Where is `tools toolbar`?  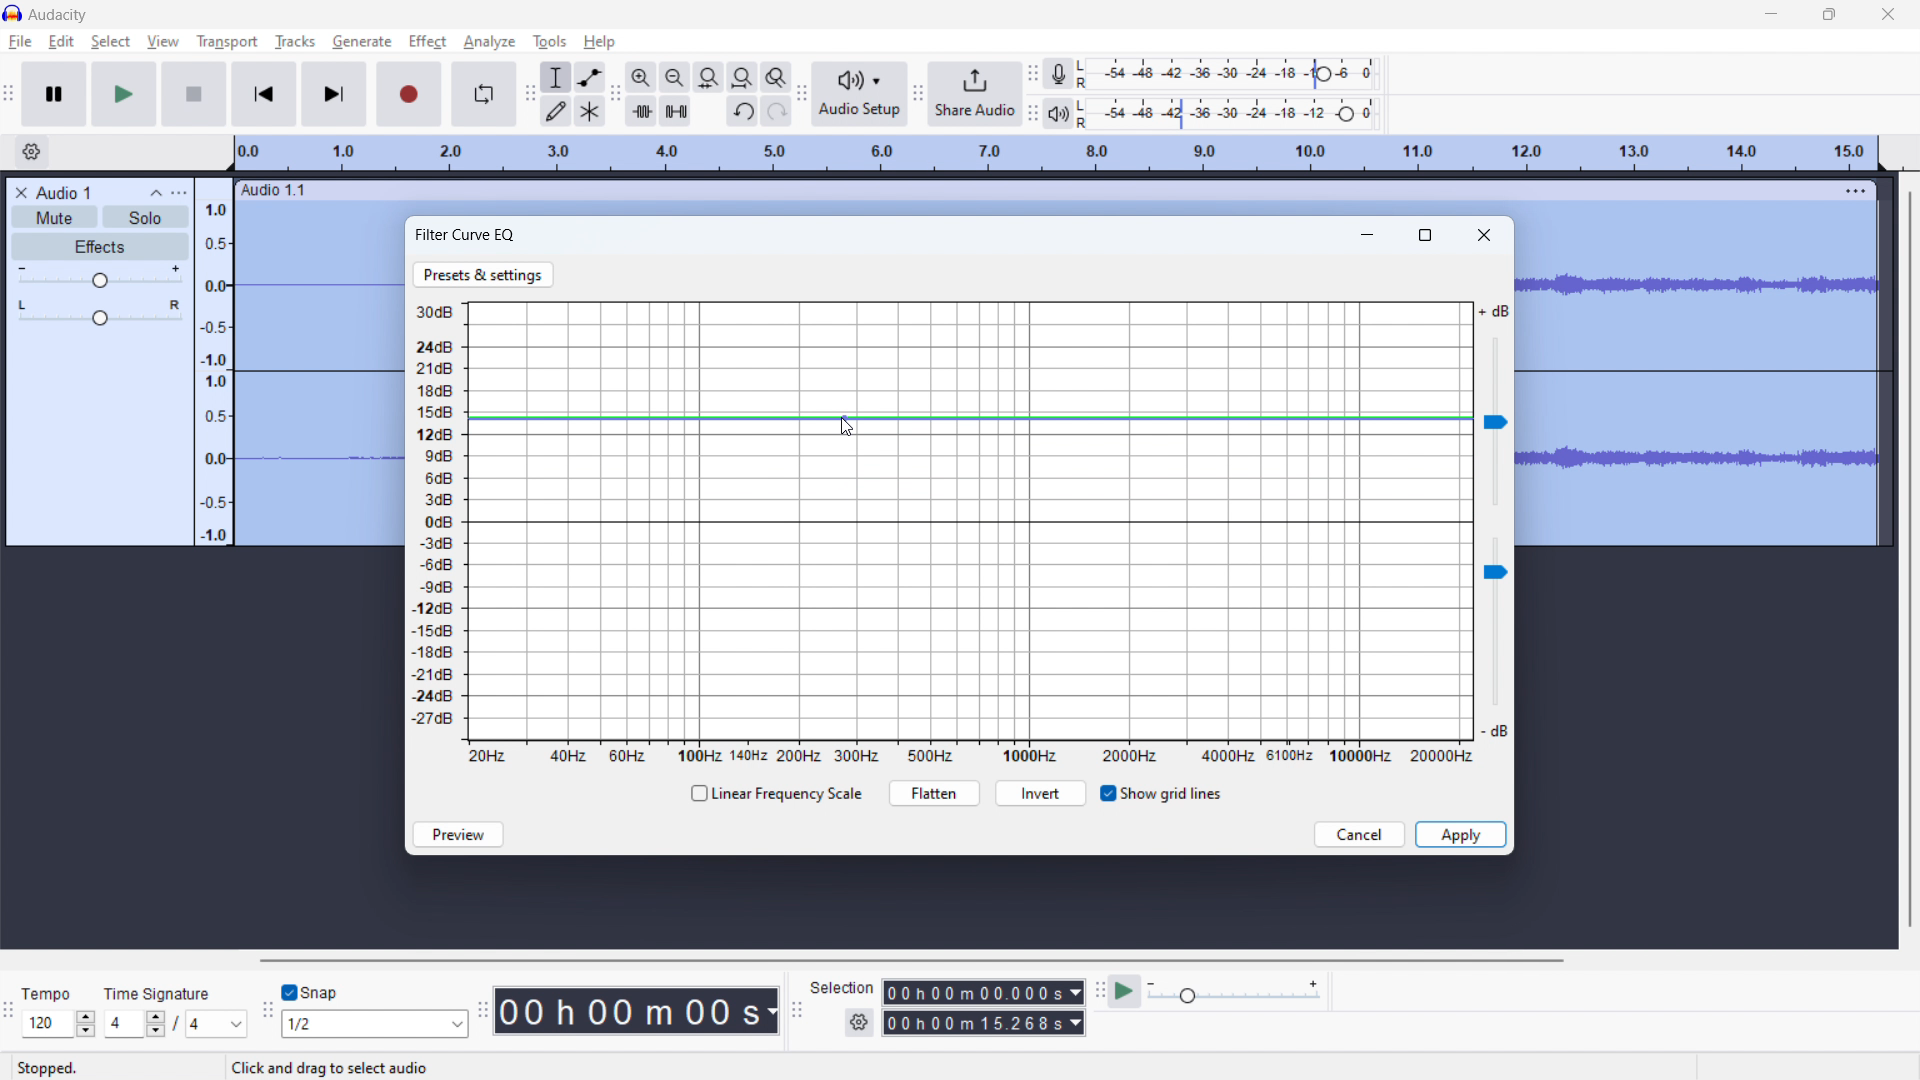 tools toolbar is located at coordinates (528, 94).